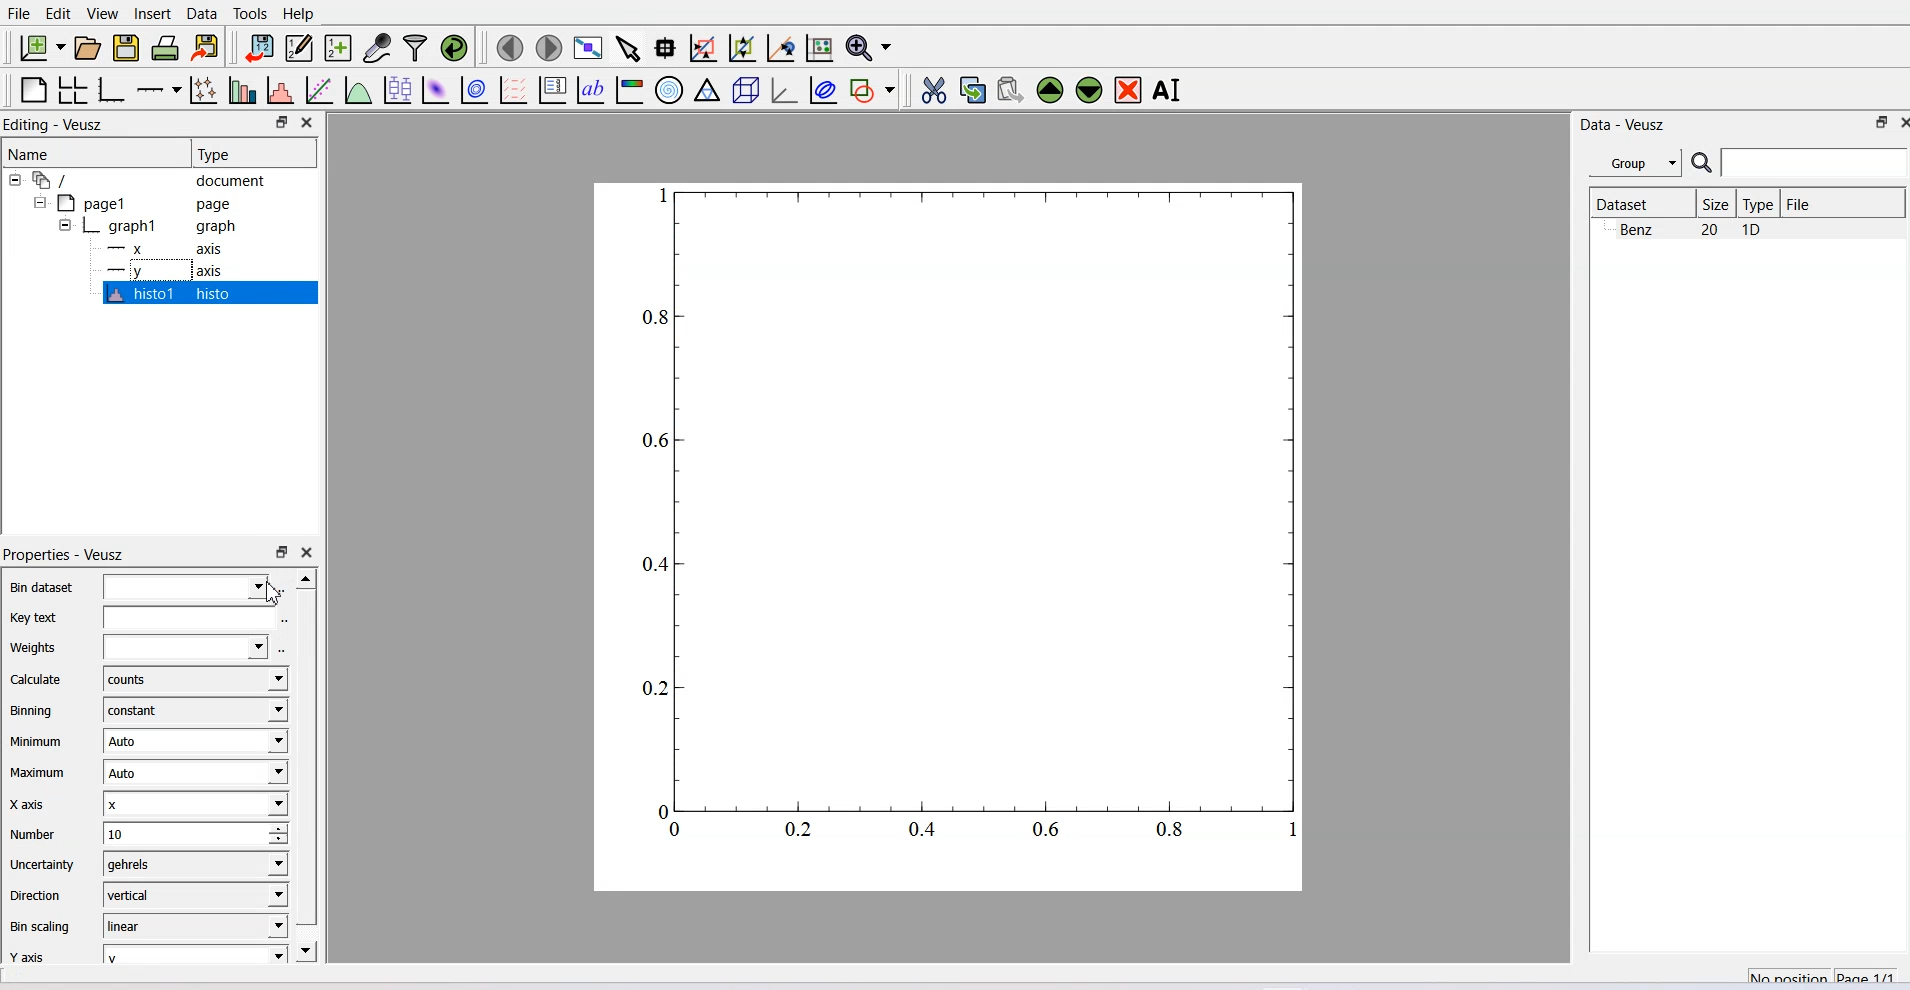 This screenshot has width=1910, height=990. Describe the element at coordinates (360, 89) in the screenshot. I see `Plot a function` at that location.